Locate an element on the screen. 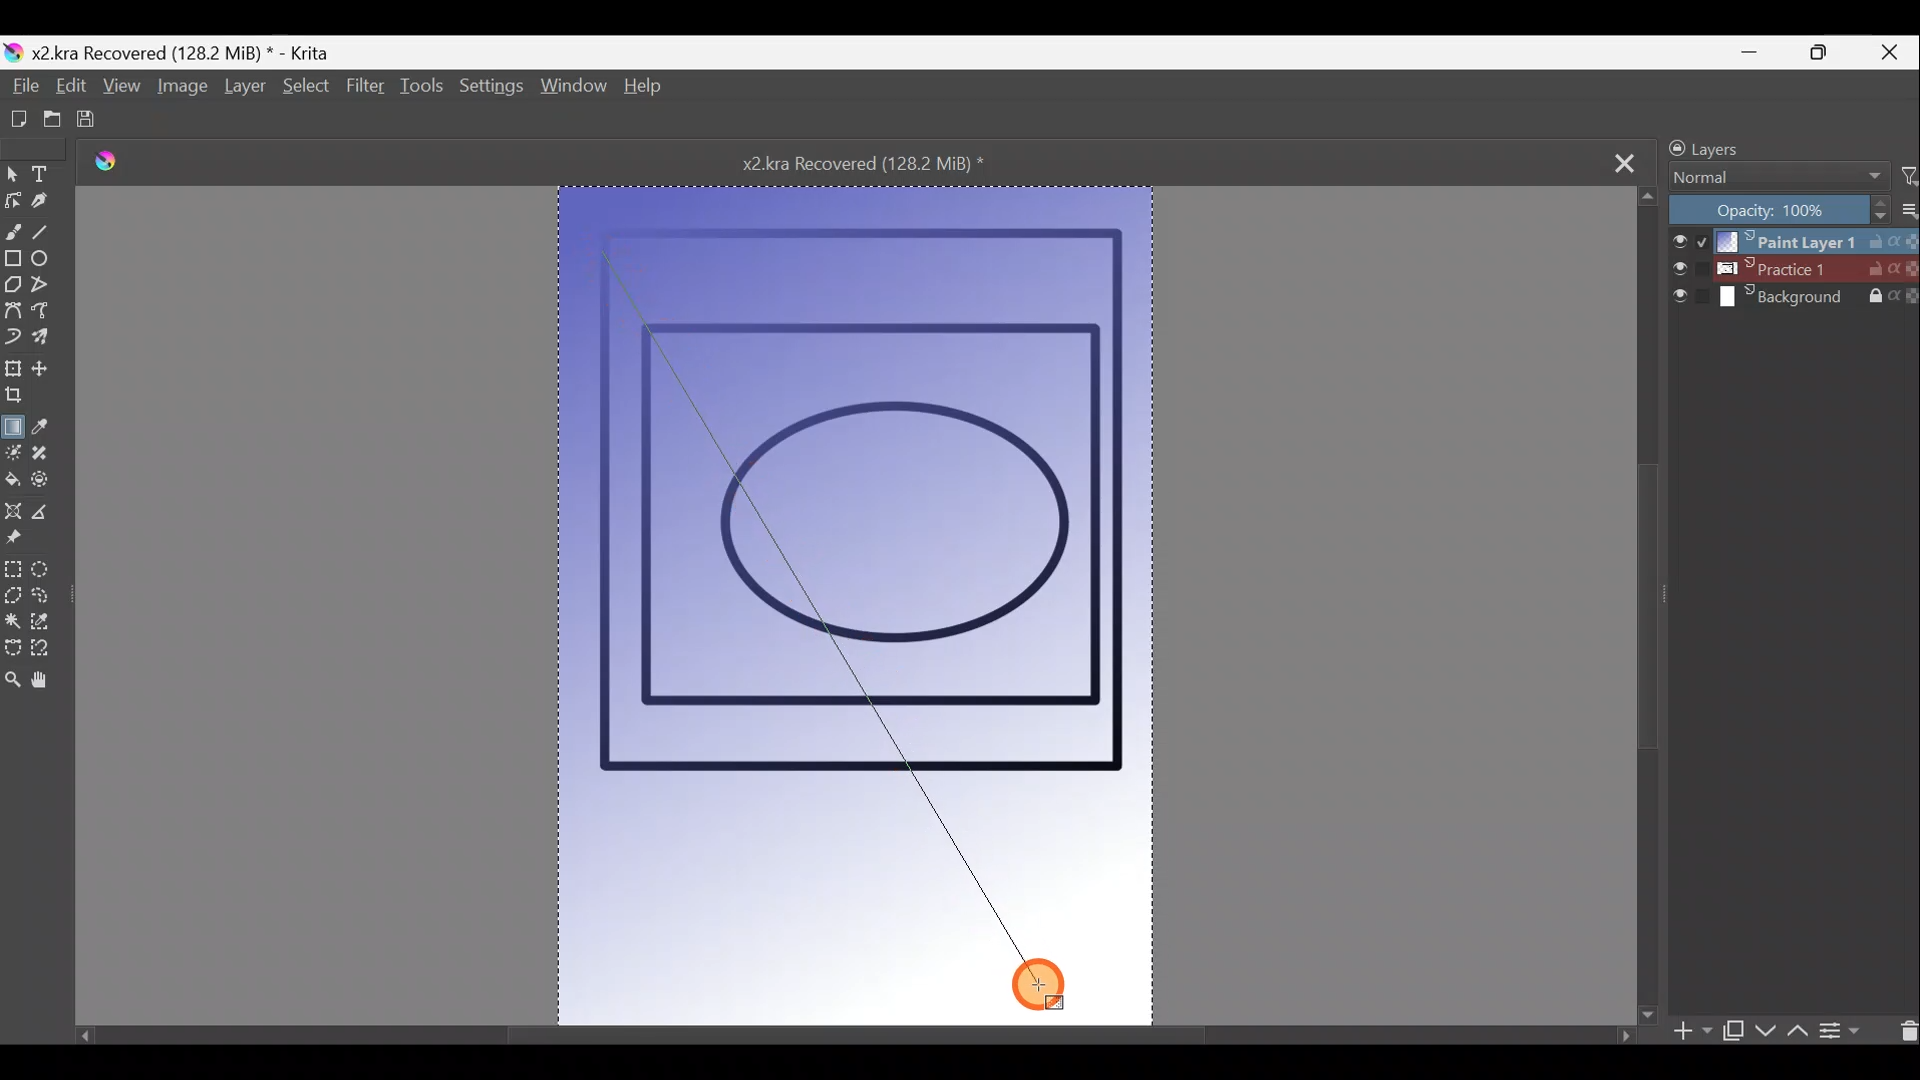  Create new document is located at coordinates (13, 119).